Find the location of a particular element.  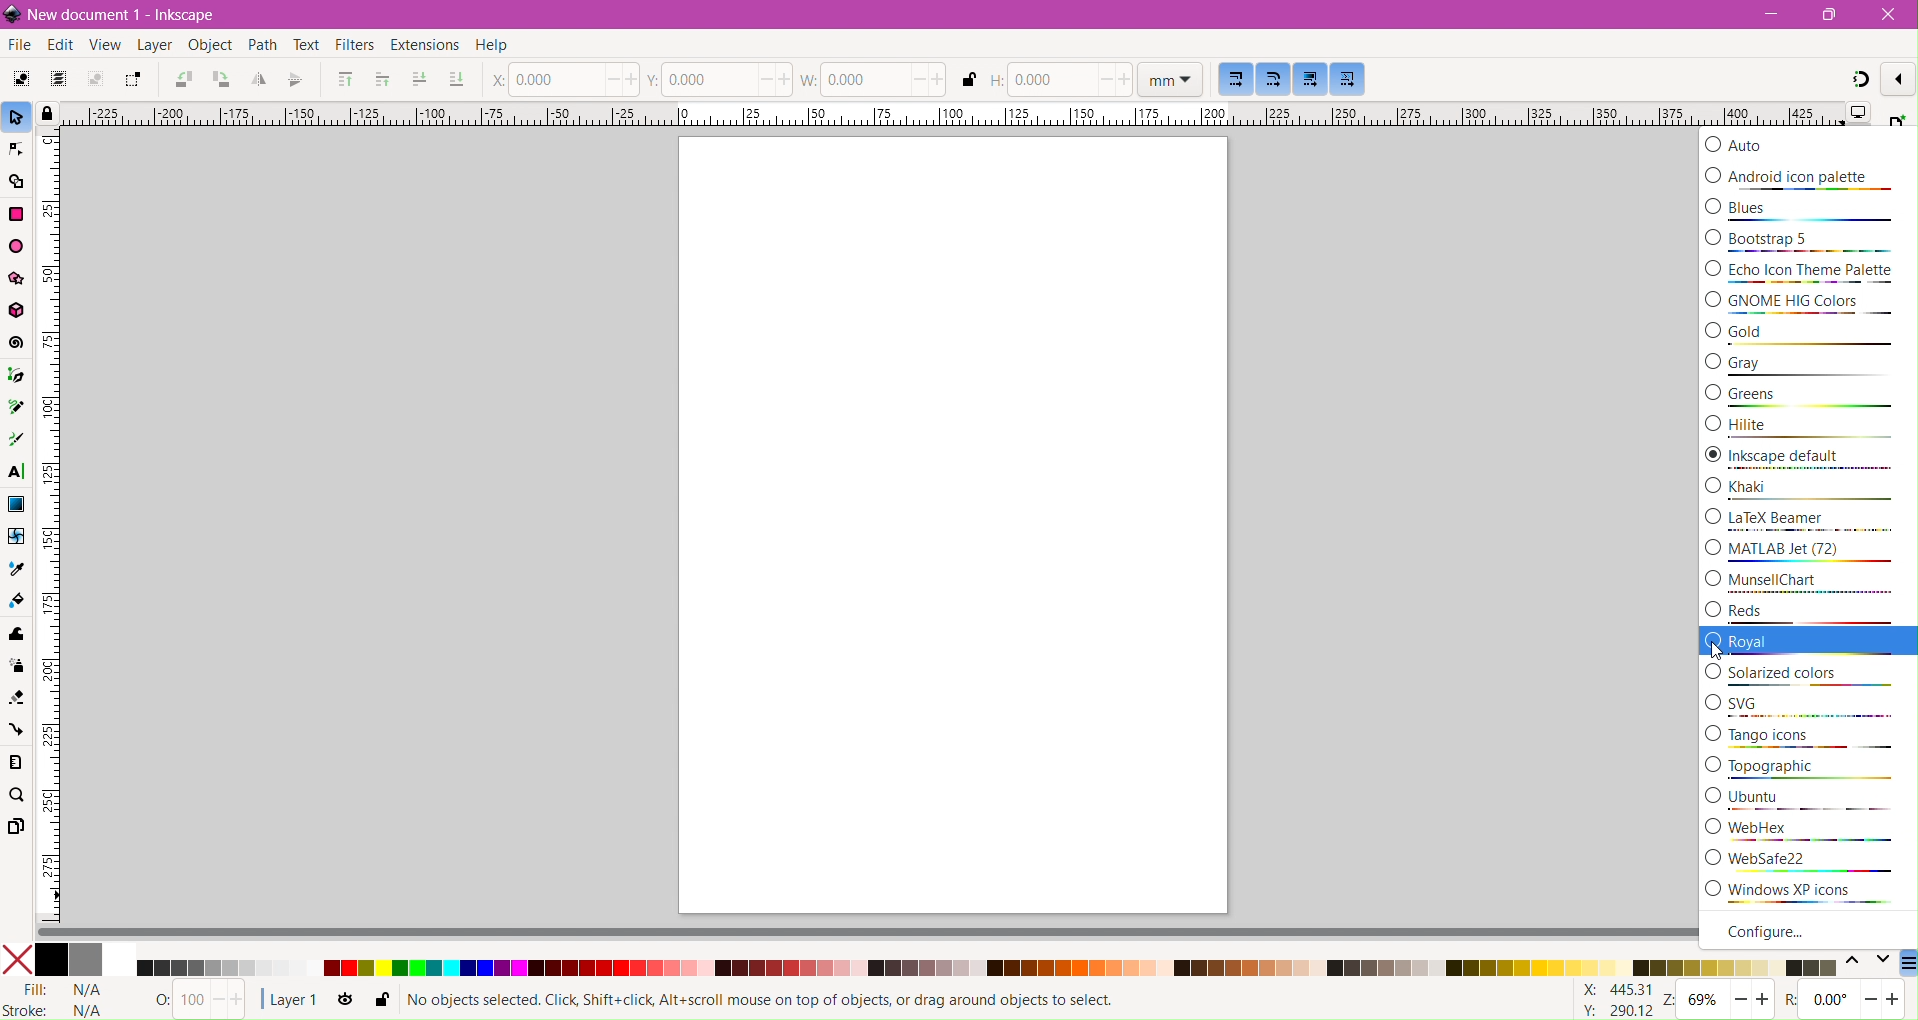

Toggle current layer visibility is located at coordinates (346, 1003).